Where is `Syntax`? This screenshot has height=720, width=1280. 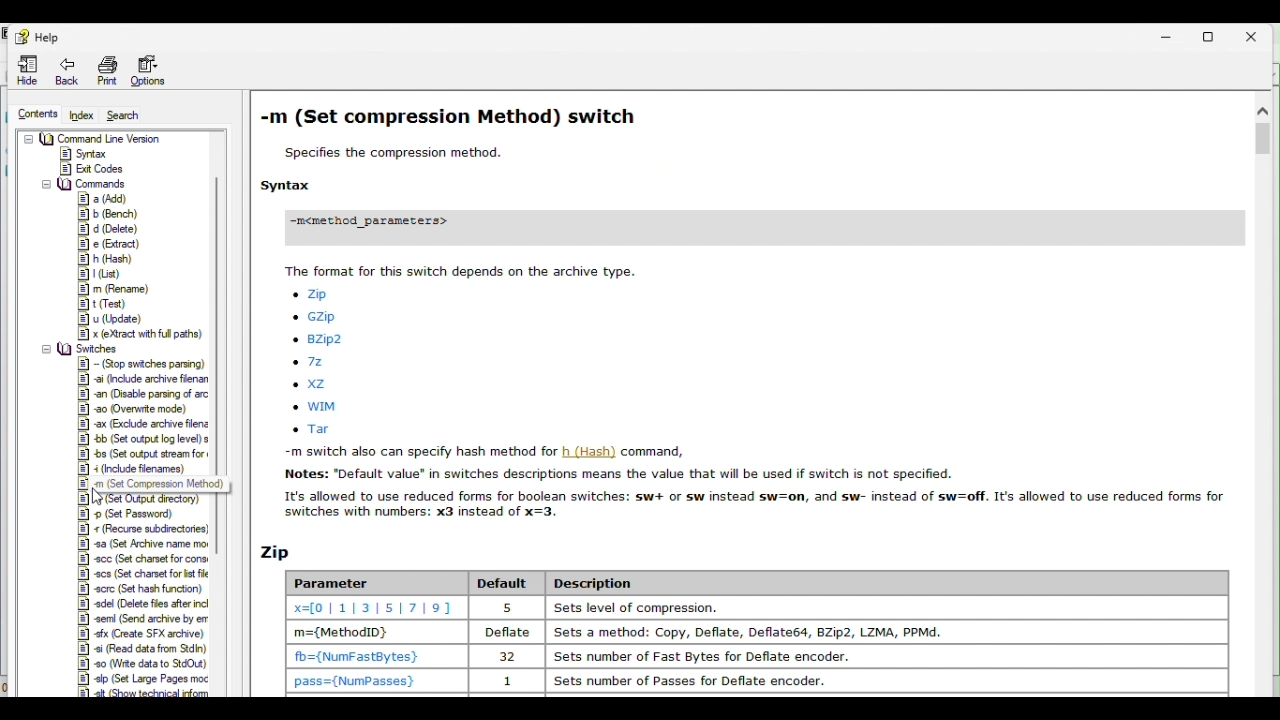
Syntax is located at coordinates (89, 154).